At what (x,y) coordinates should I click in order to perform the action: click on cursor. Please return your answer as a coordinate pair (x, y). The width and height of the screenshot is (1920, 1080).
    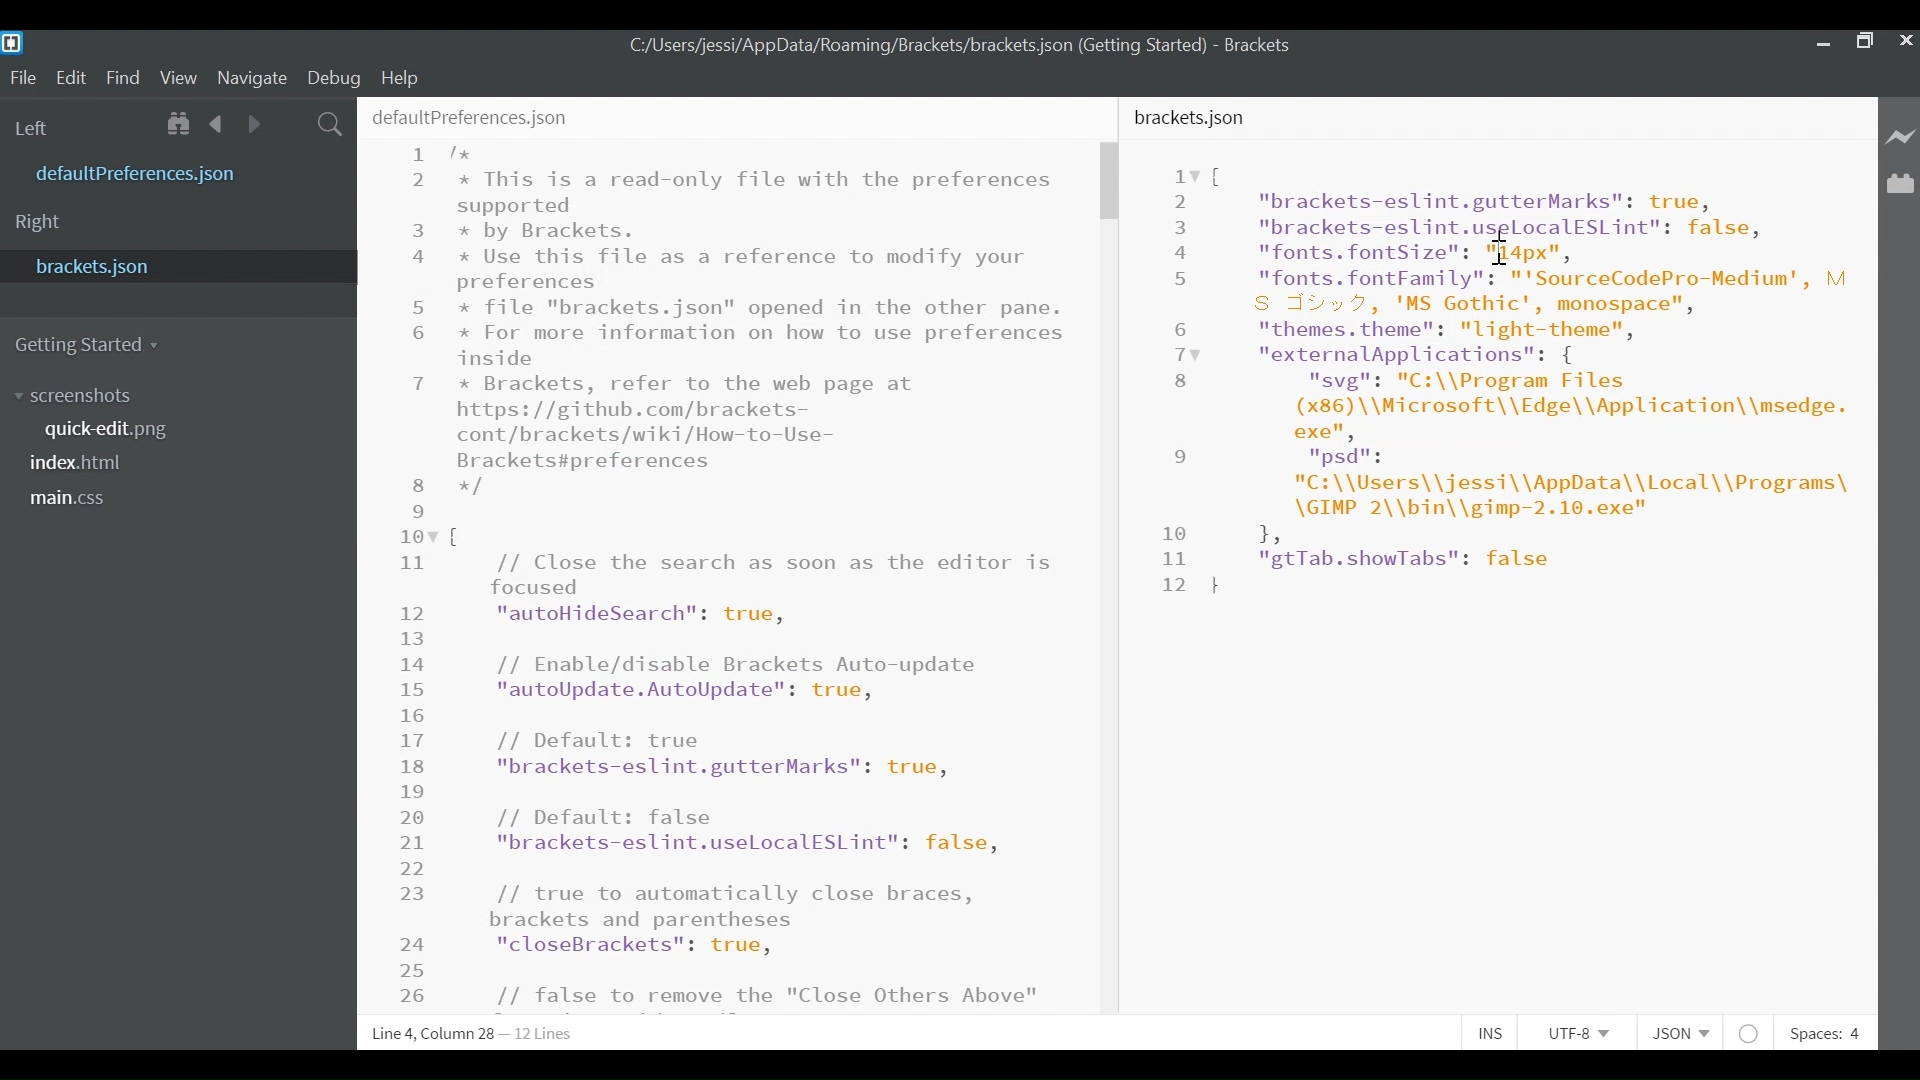
    Looking at the image, I should click on (1505, 252).